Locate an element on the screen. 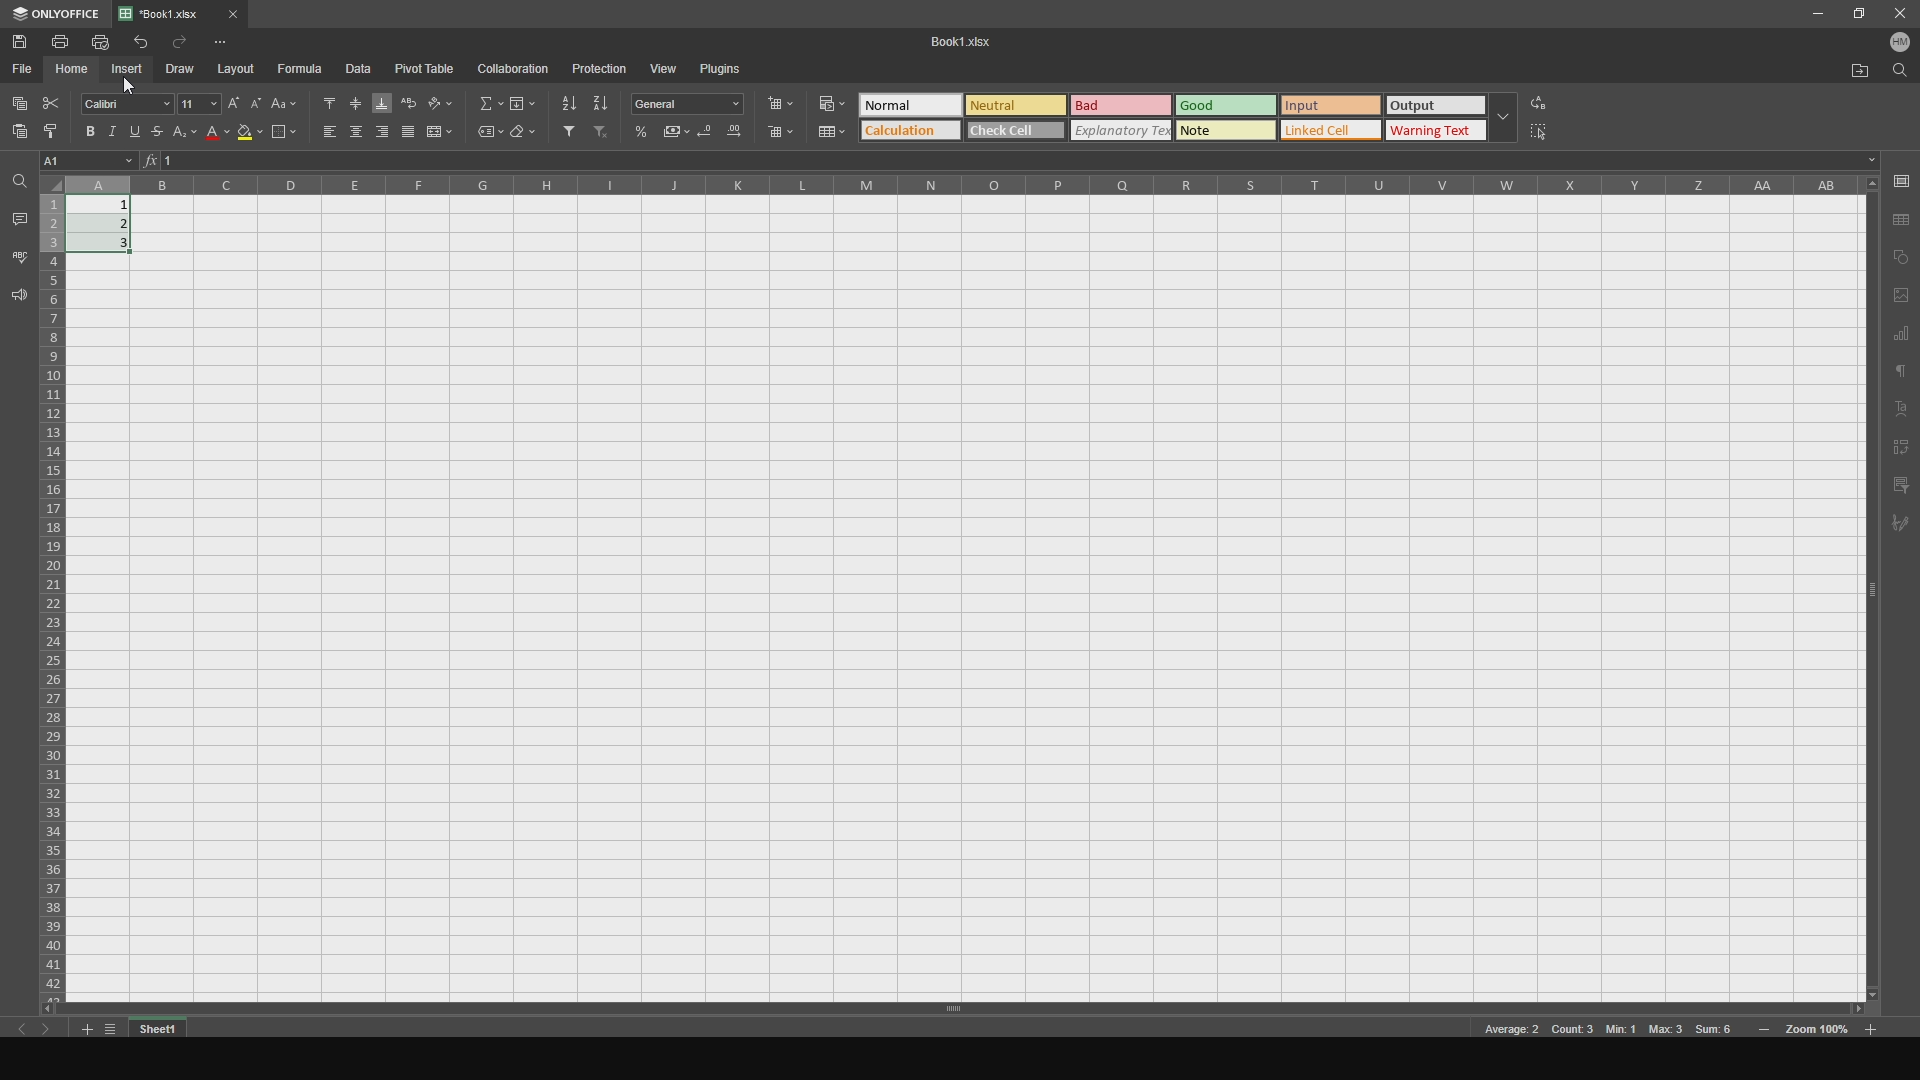 The image size is (1920, 1080).  is located at coordinates (733, 134).